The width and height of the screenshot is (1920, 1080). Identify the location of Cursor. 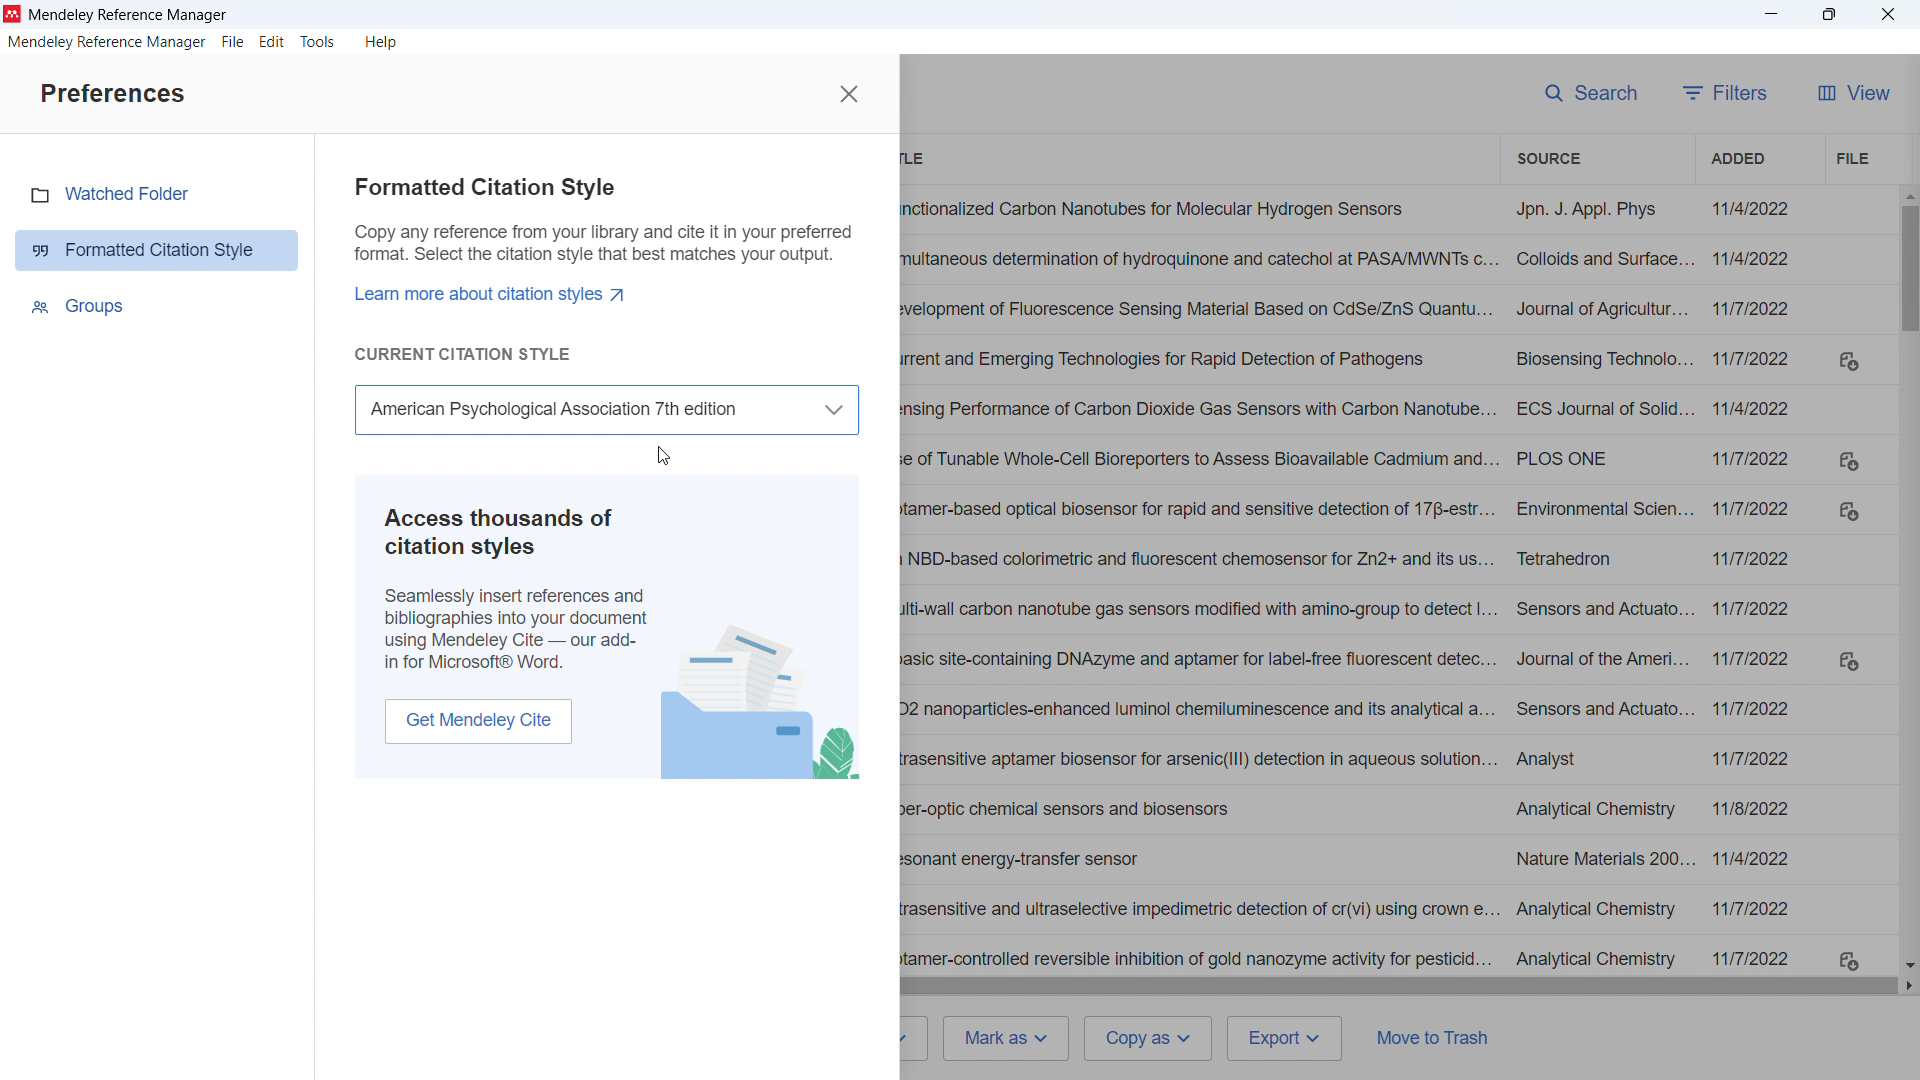
(663, 454).